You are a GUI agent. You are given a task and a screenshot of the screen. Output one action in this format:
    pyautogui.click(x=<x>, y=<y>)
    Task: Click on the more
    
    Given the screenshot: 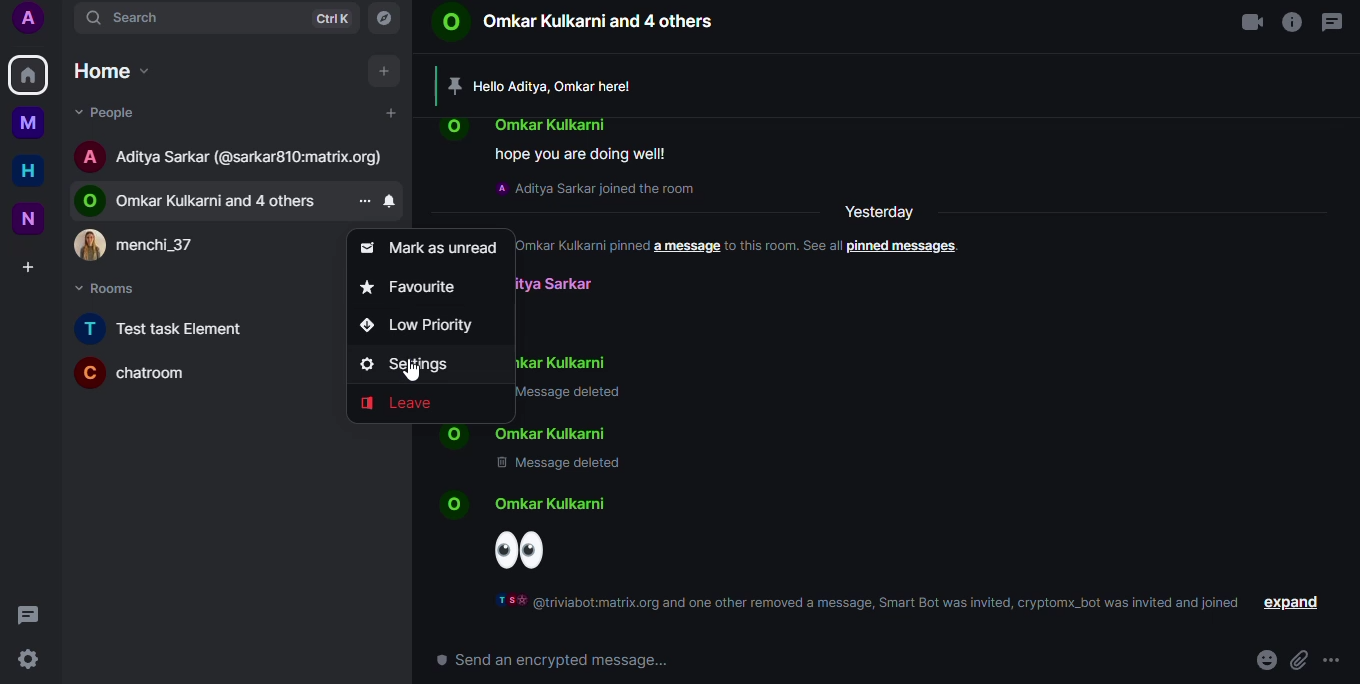 What is the action you would take?
    pyautogui.click(x=1331, y=661)
    